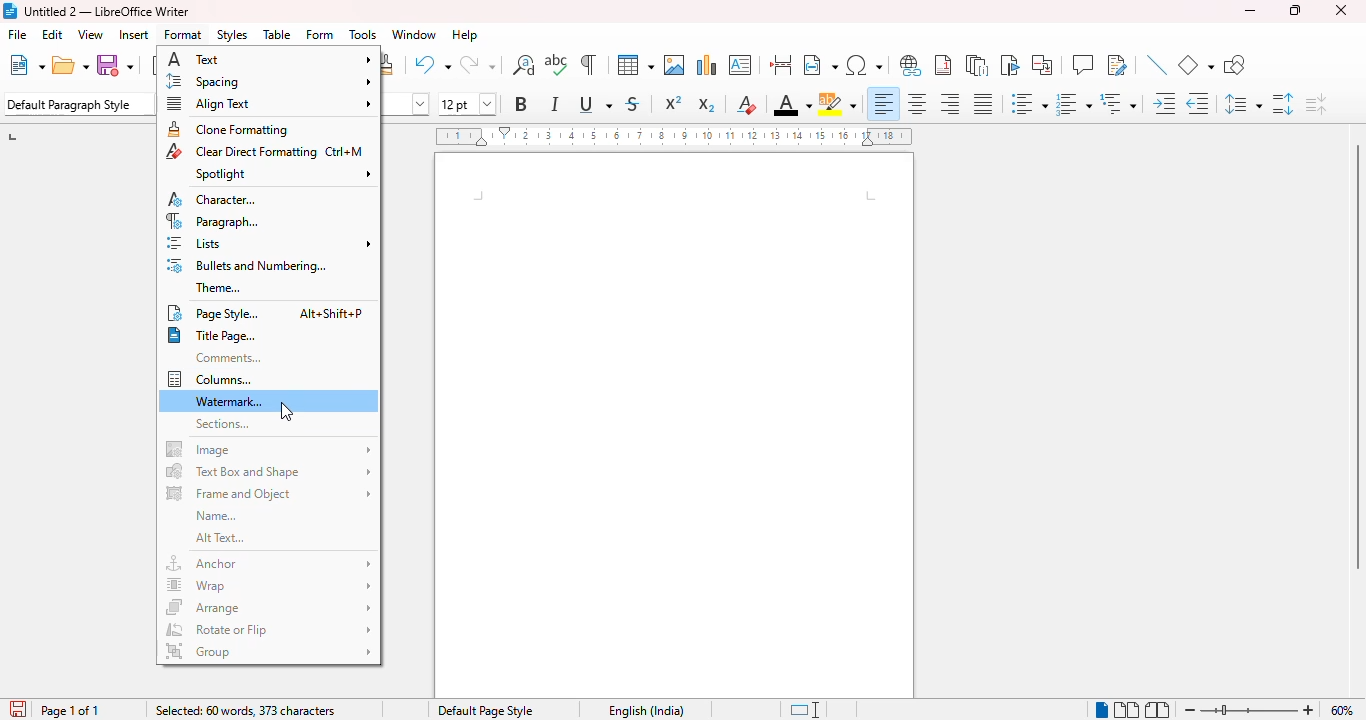 This screenshot has height=720, width=1366. I want to click on clone formatting, so click(389, 64).